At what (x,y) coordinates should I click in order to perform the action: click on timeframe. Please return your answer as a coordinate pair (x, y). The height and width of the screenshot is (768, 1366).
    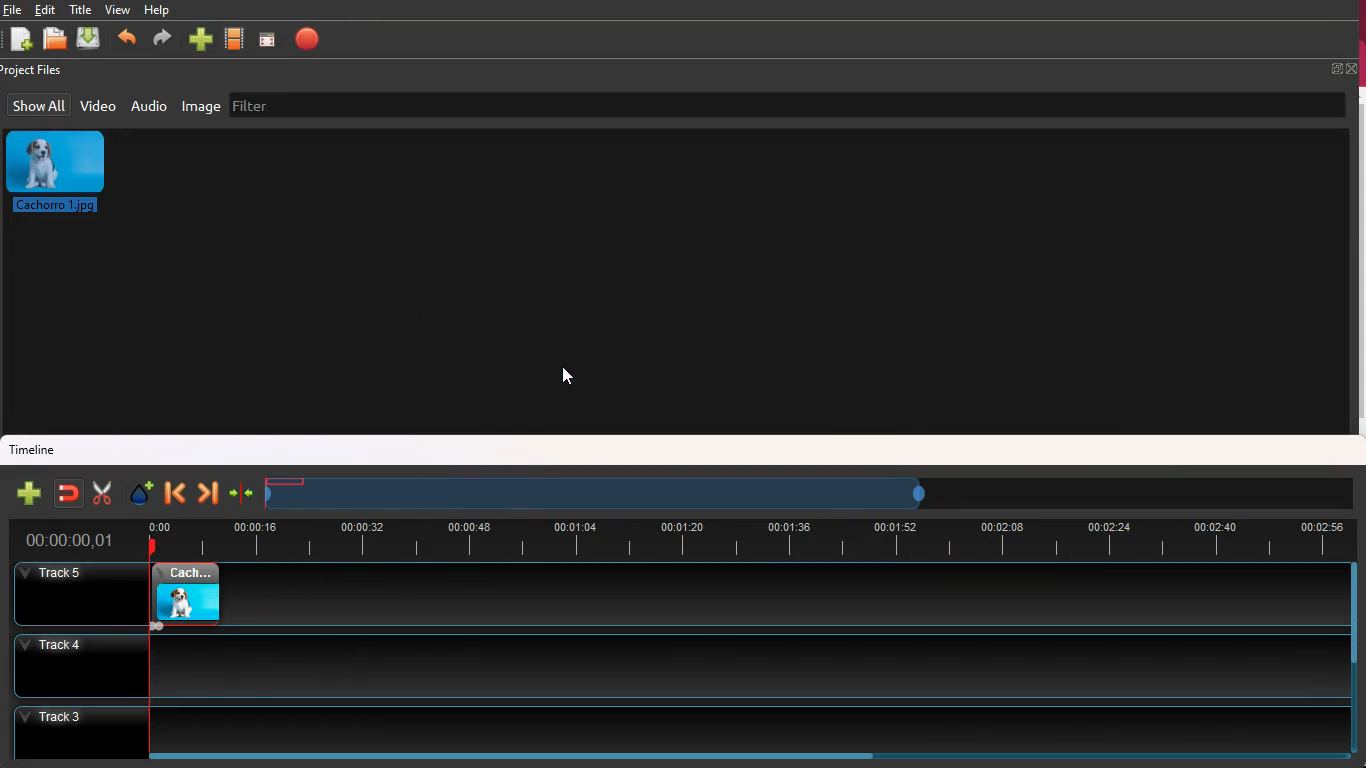
    Looking at the image, I should click on (600, 492).